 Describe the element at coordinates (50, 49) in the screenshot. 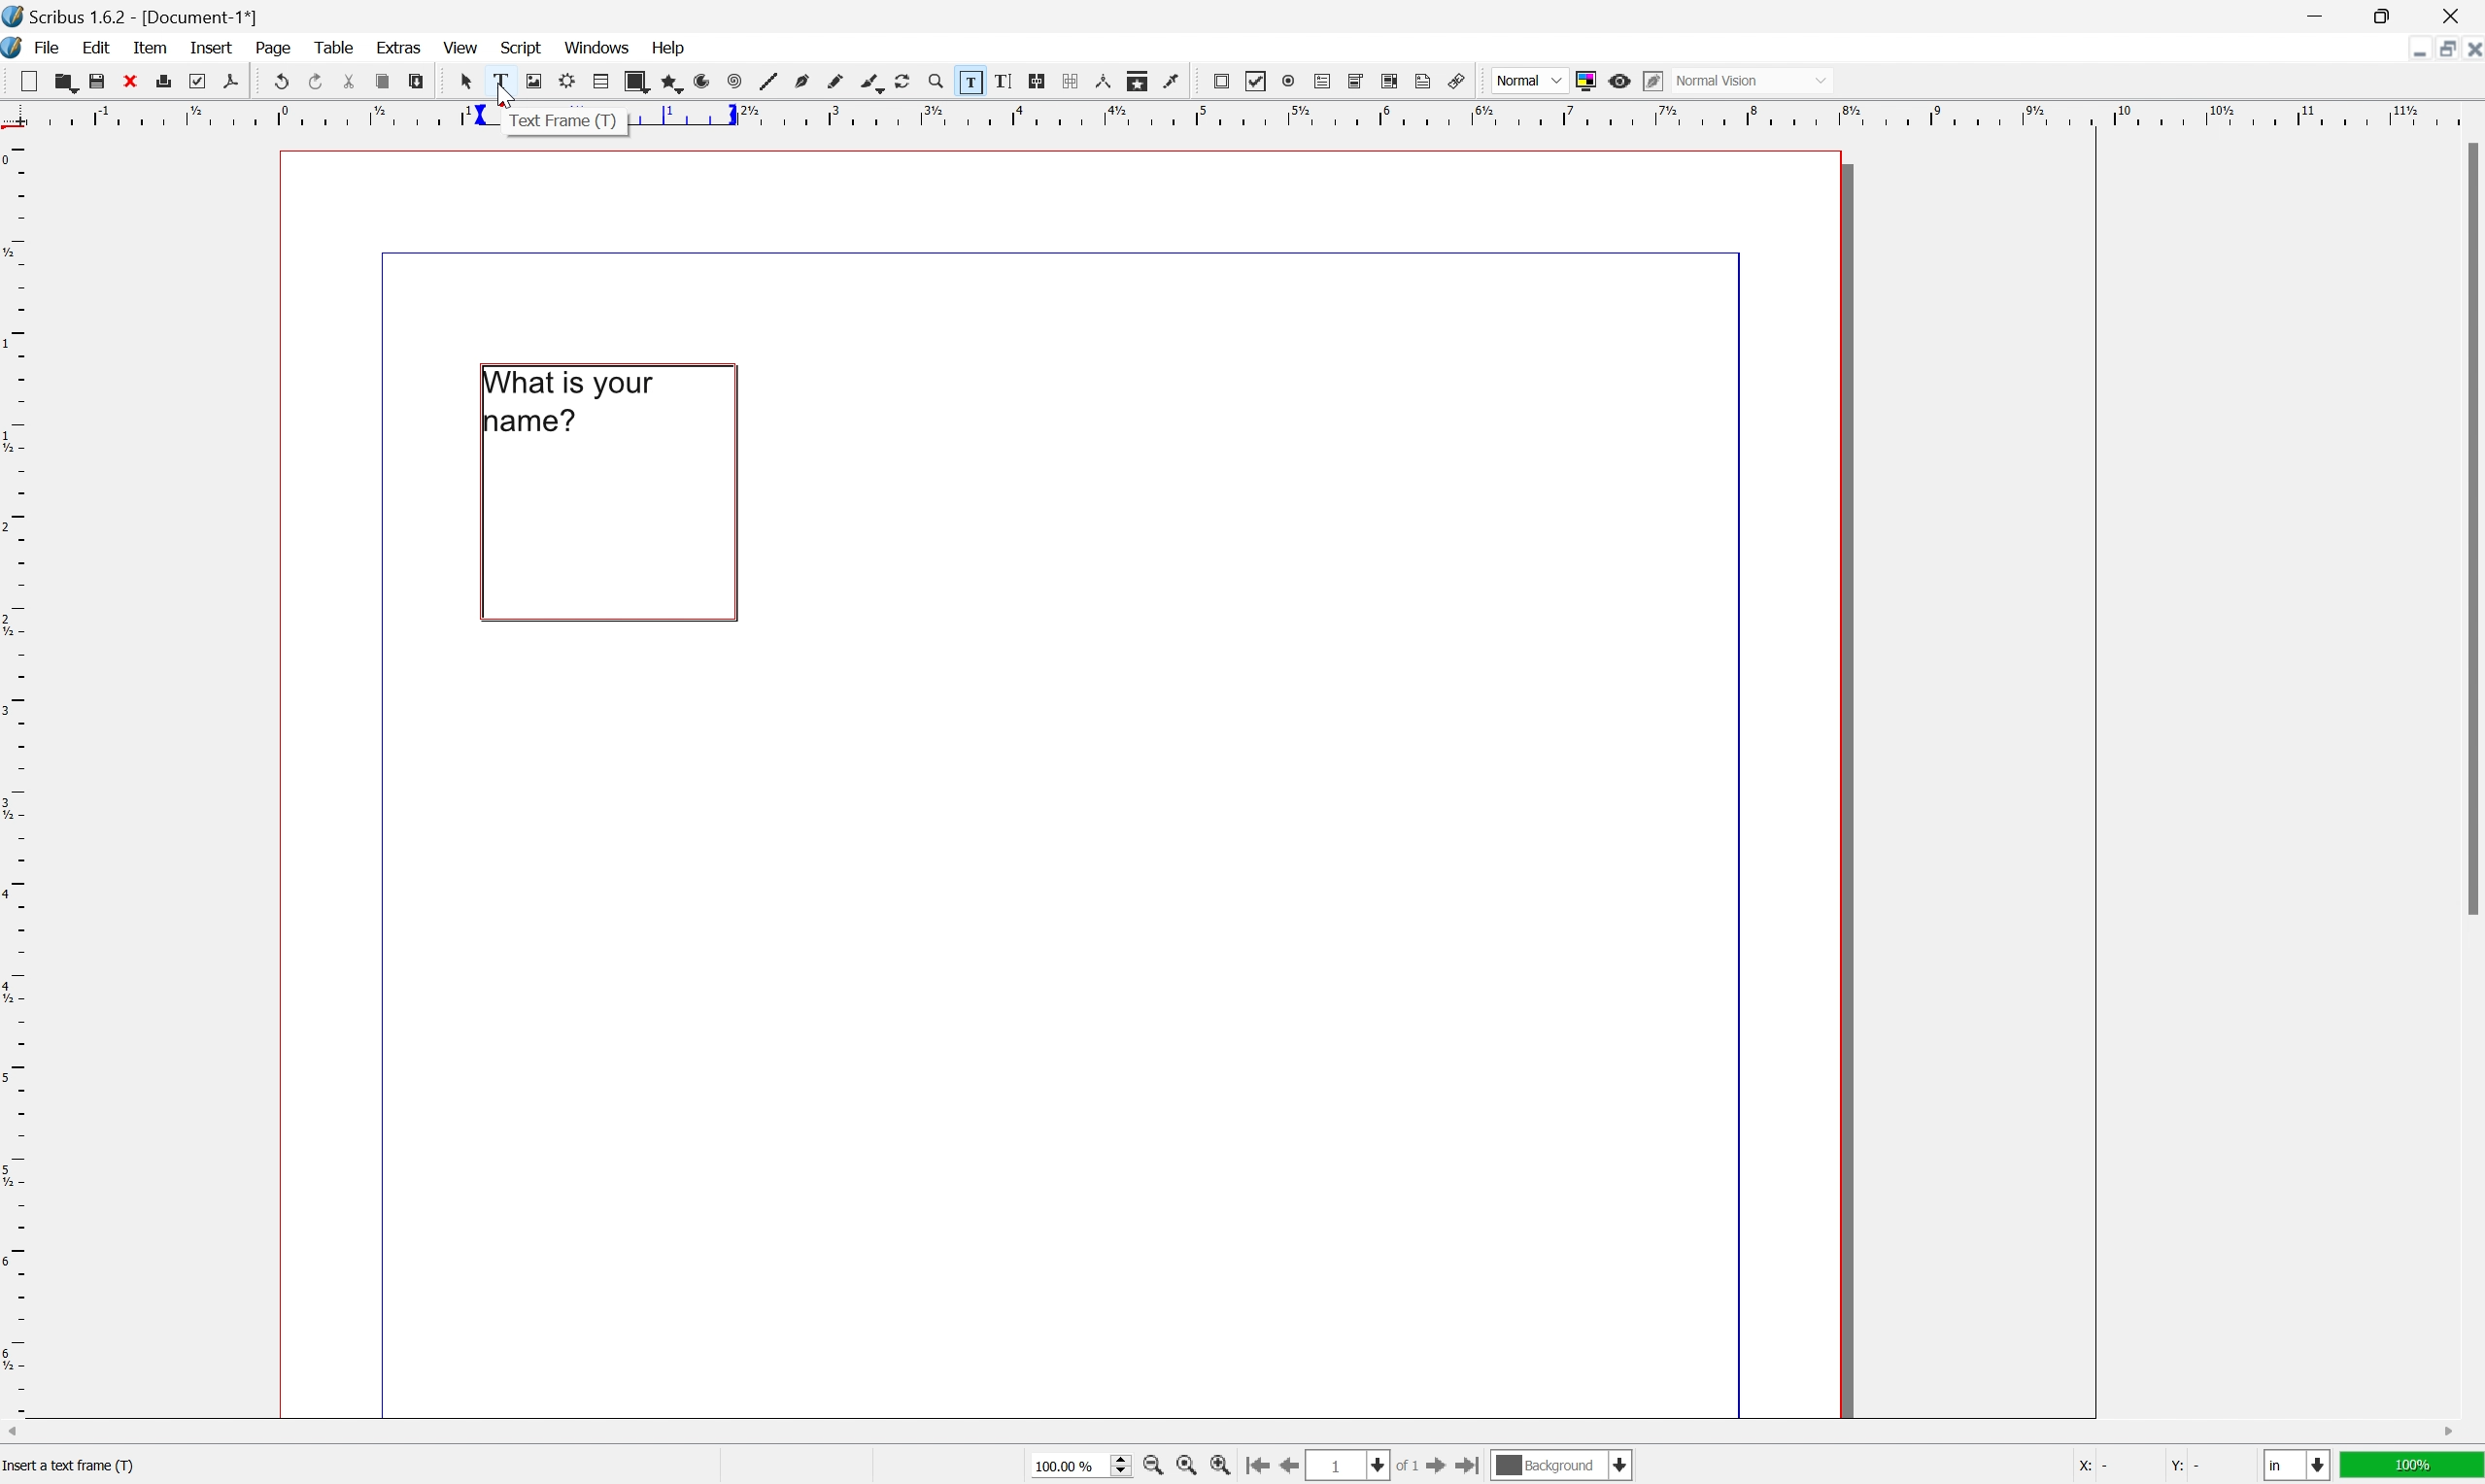

I see `file` at that location.